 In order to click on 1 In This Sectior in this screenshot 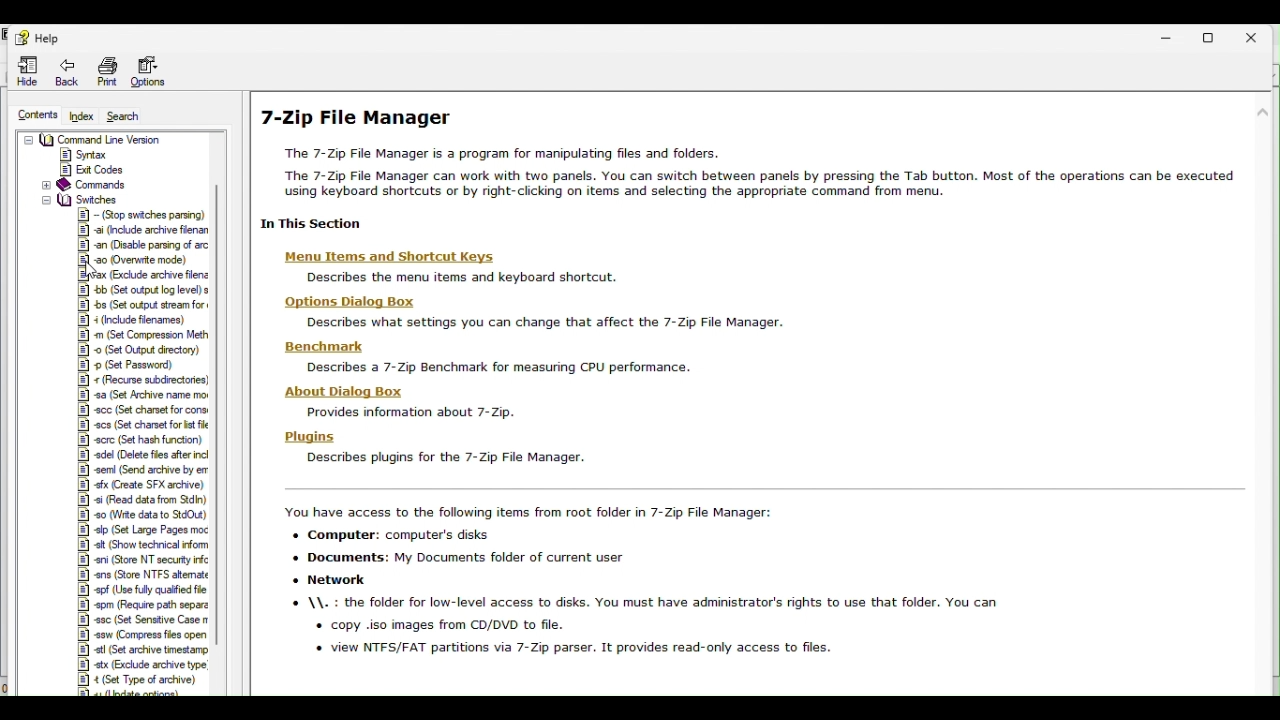, I will do `click(306, 224)`.